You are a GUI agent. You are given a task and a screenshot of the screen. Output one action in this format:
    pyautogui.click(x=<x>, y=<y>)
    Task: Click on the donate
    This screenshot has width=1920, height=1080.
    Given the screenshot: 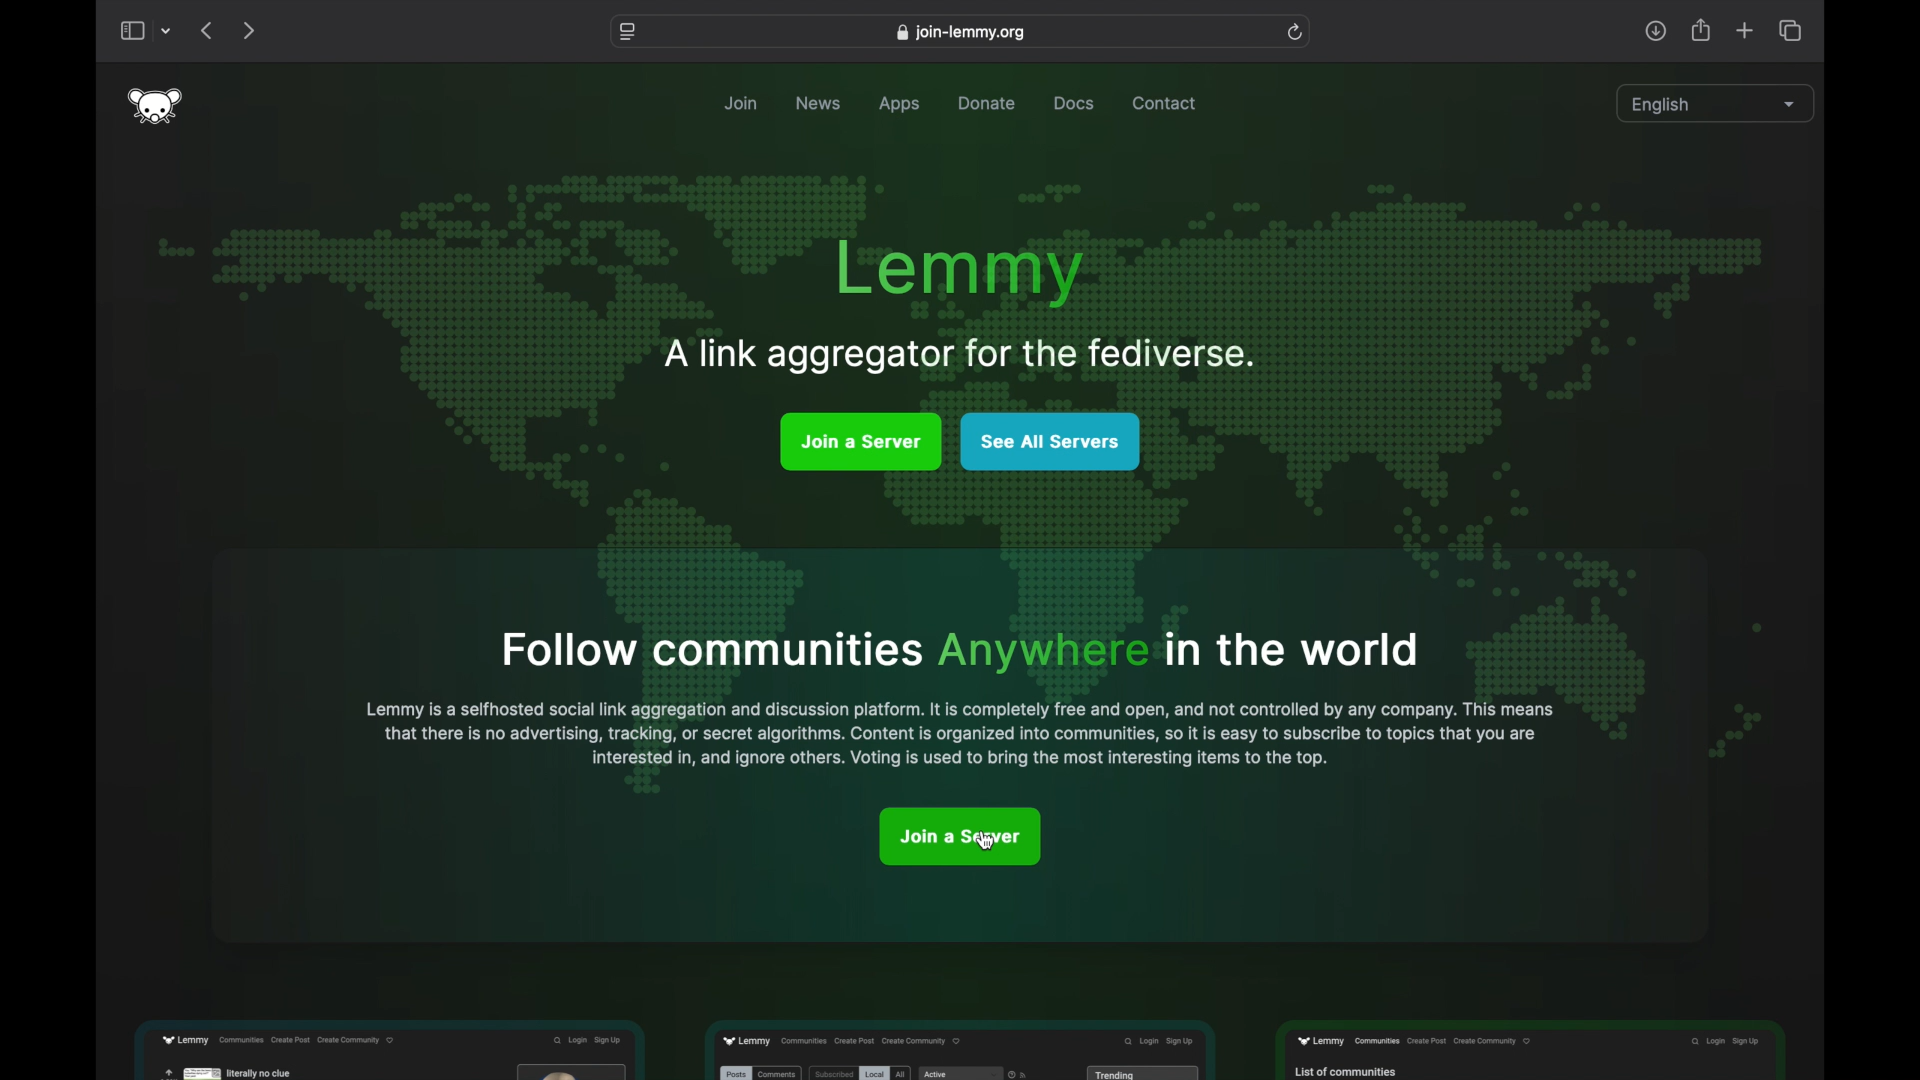 What is the action you would take?
    pyautogui.click(x=990, y=104)
    